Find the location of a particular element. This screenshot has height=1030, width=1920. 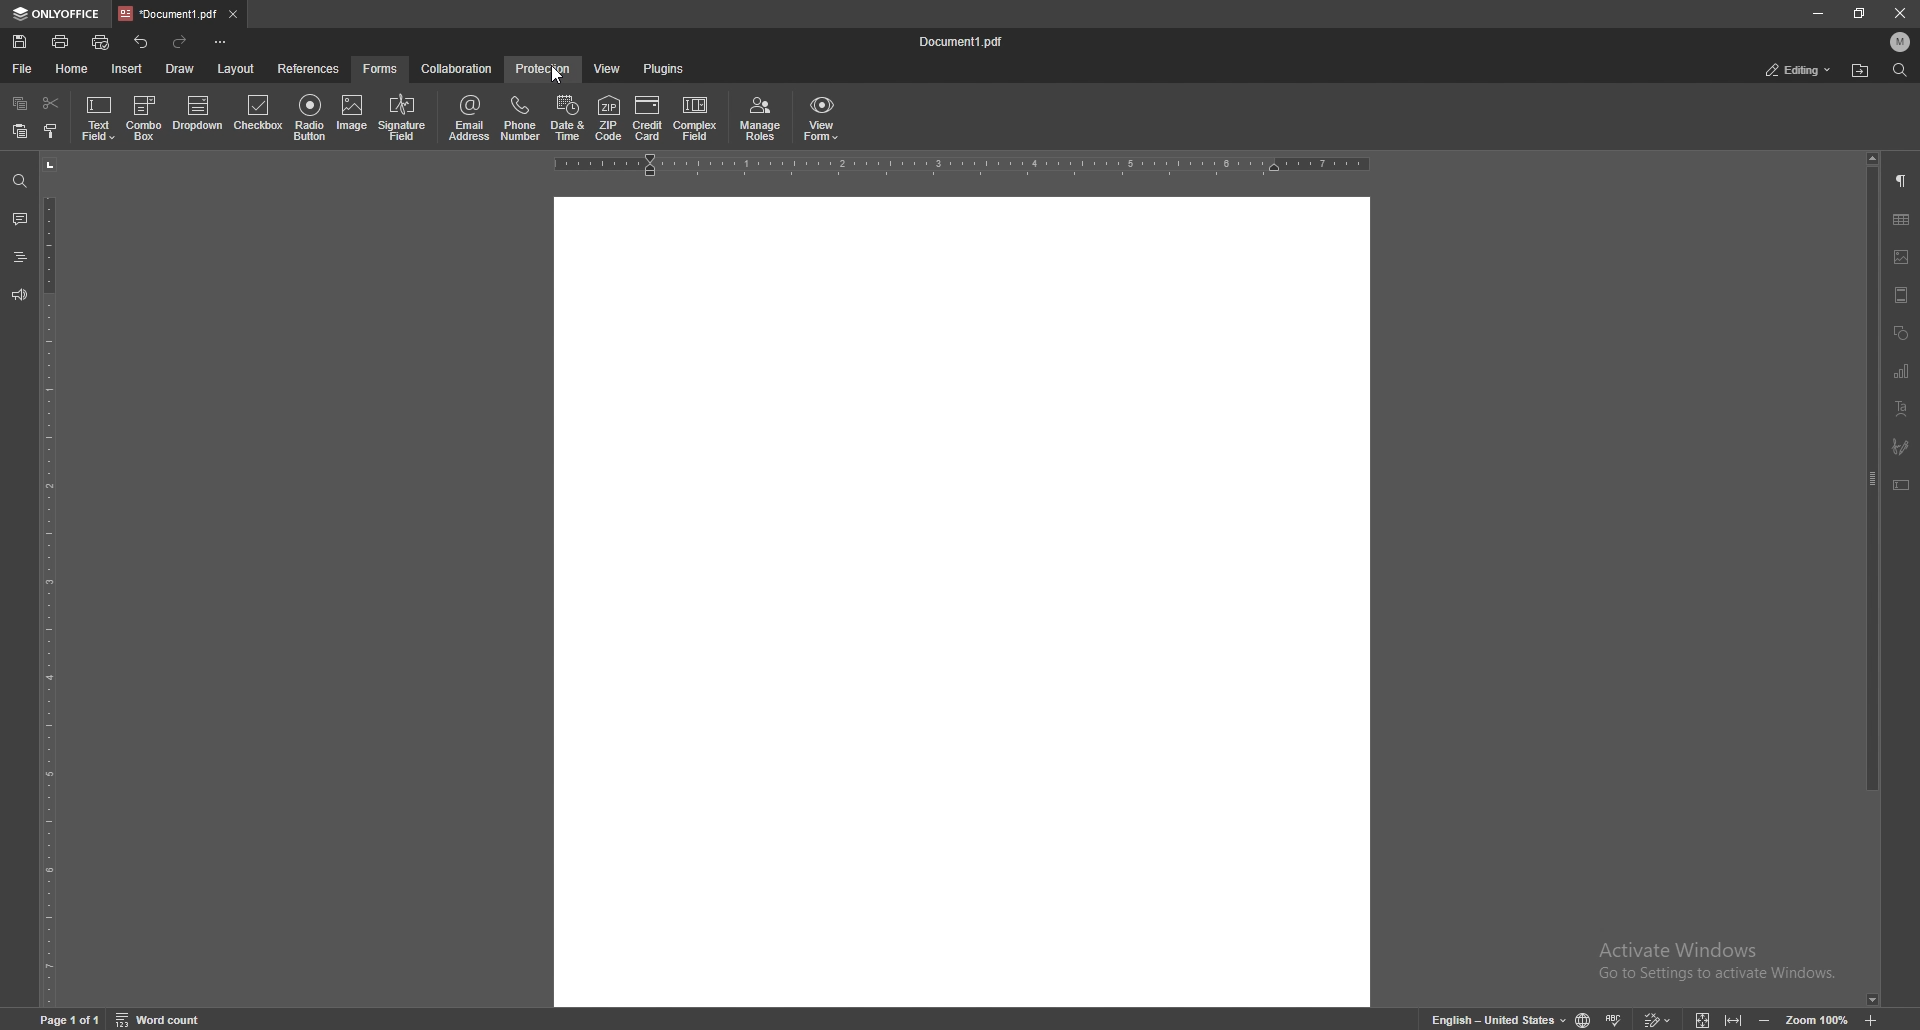

header and footer is located at coordinates (1901, 295).